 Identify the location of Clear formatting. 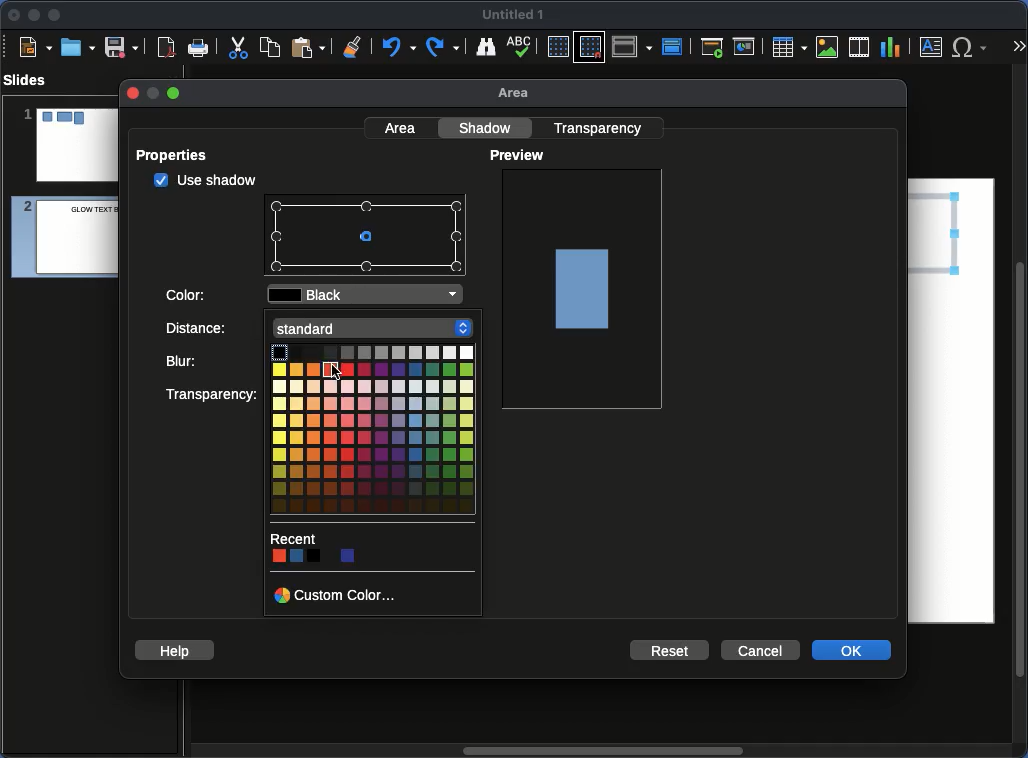
(353, 45).